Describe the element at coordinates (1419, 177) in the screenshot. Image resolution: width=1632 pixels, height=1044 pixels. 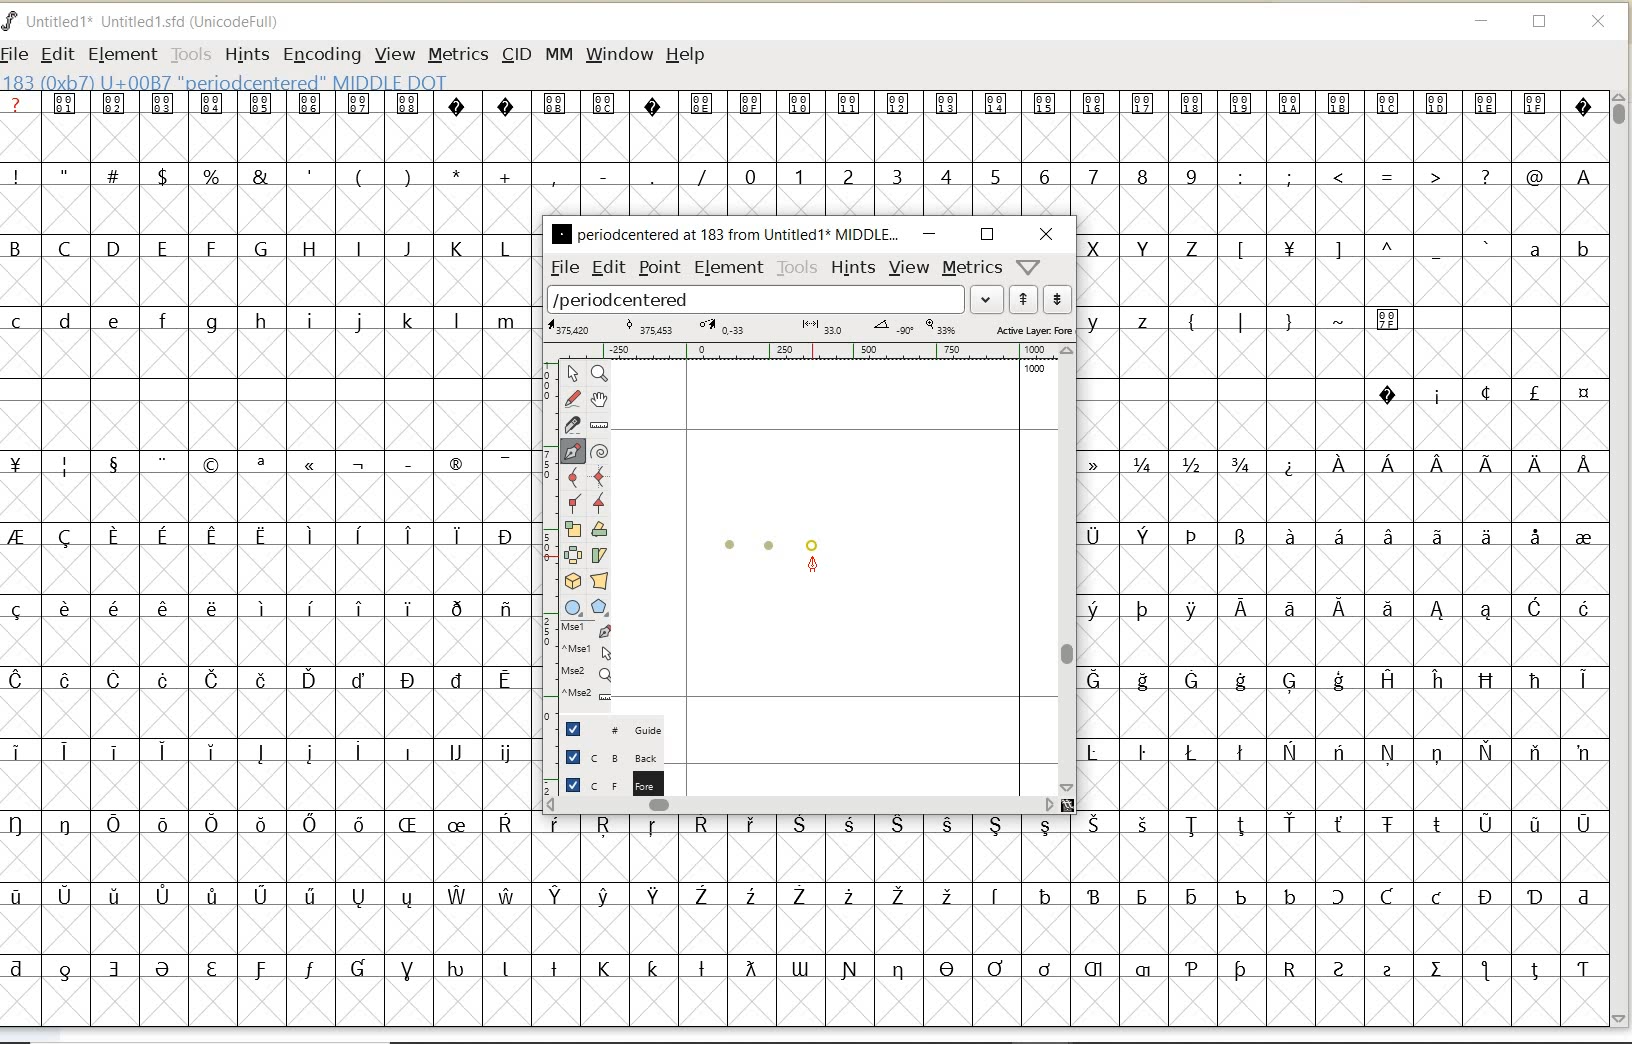
I see `special characters` at that location.